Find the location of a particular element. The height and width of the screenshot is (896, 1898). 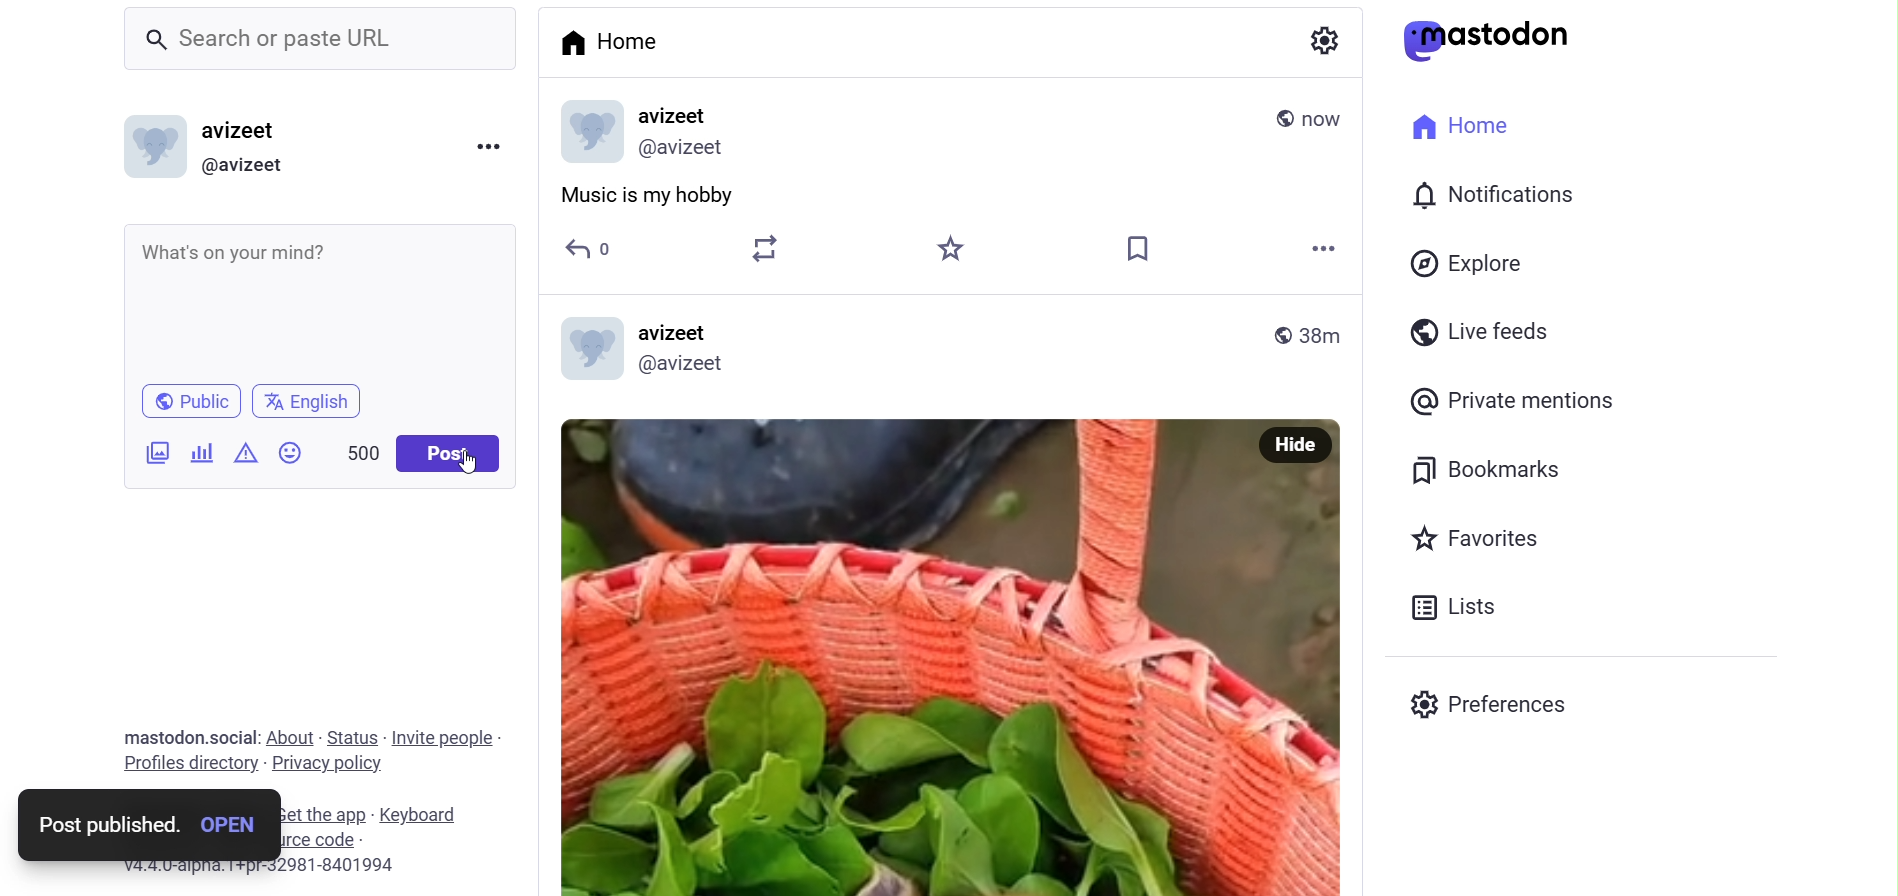

Add Poll is located at coordinates (202, 451).